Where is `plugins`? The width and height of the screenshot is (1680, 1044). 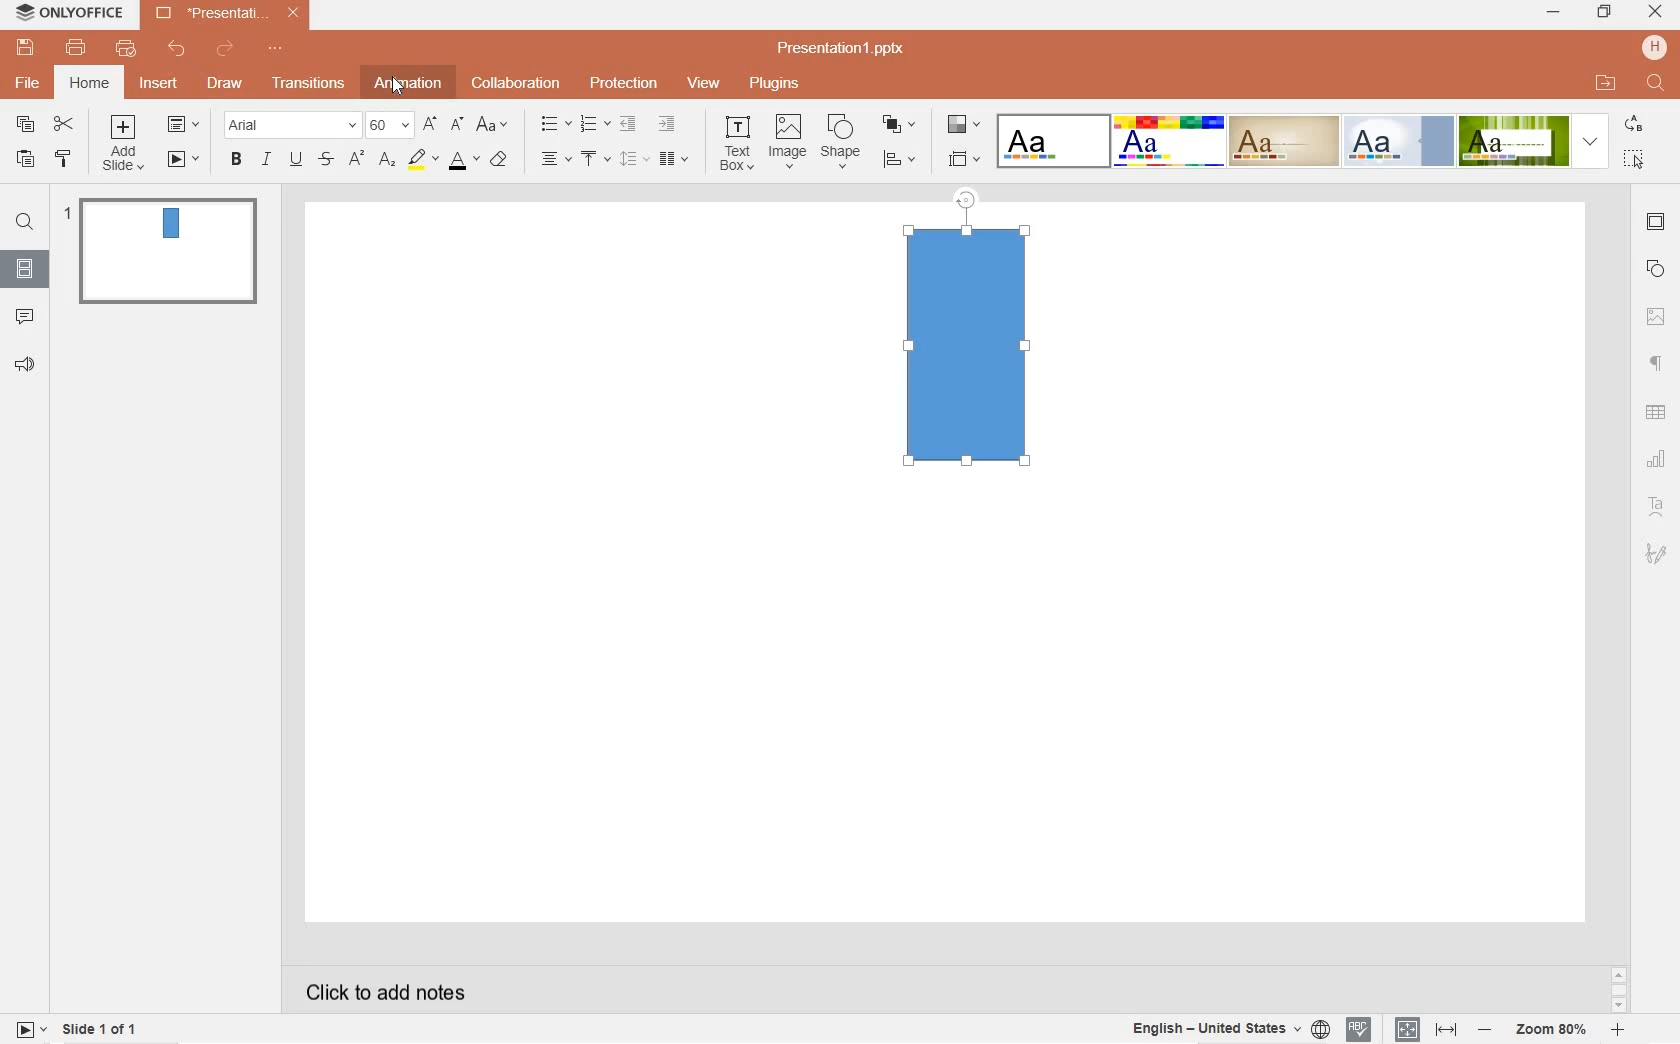 plugins is located at coordinates (773, 83).